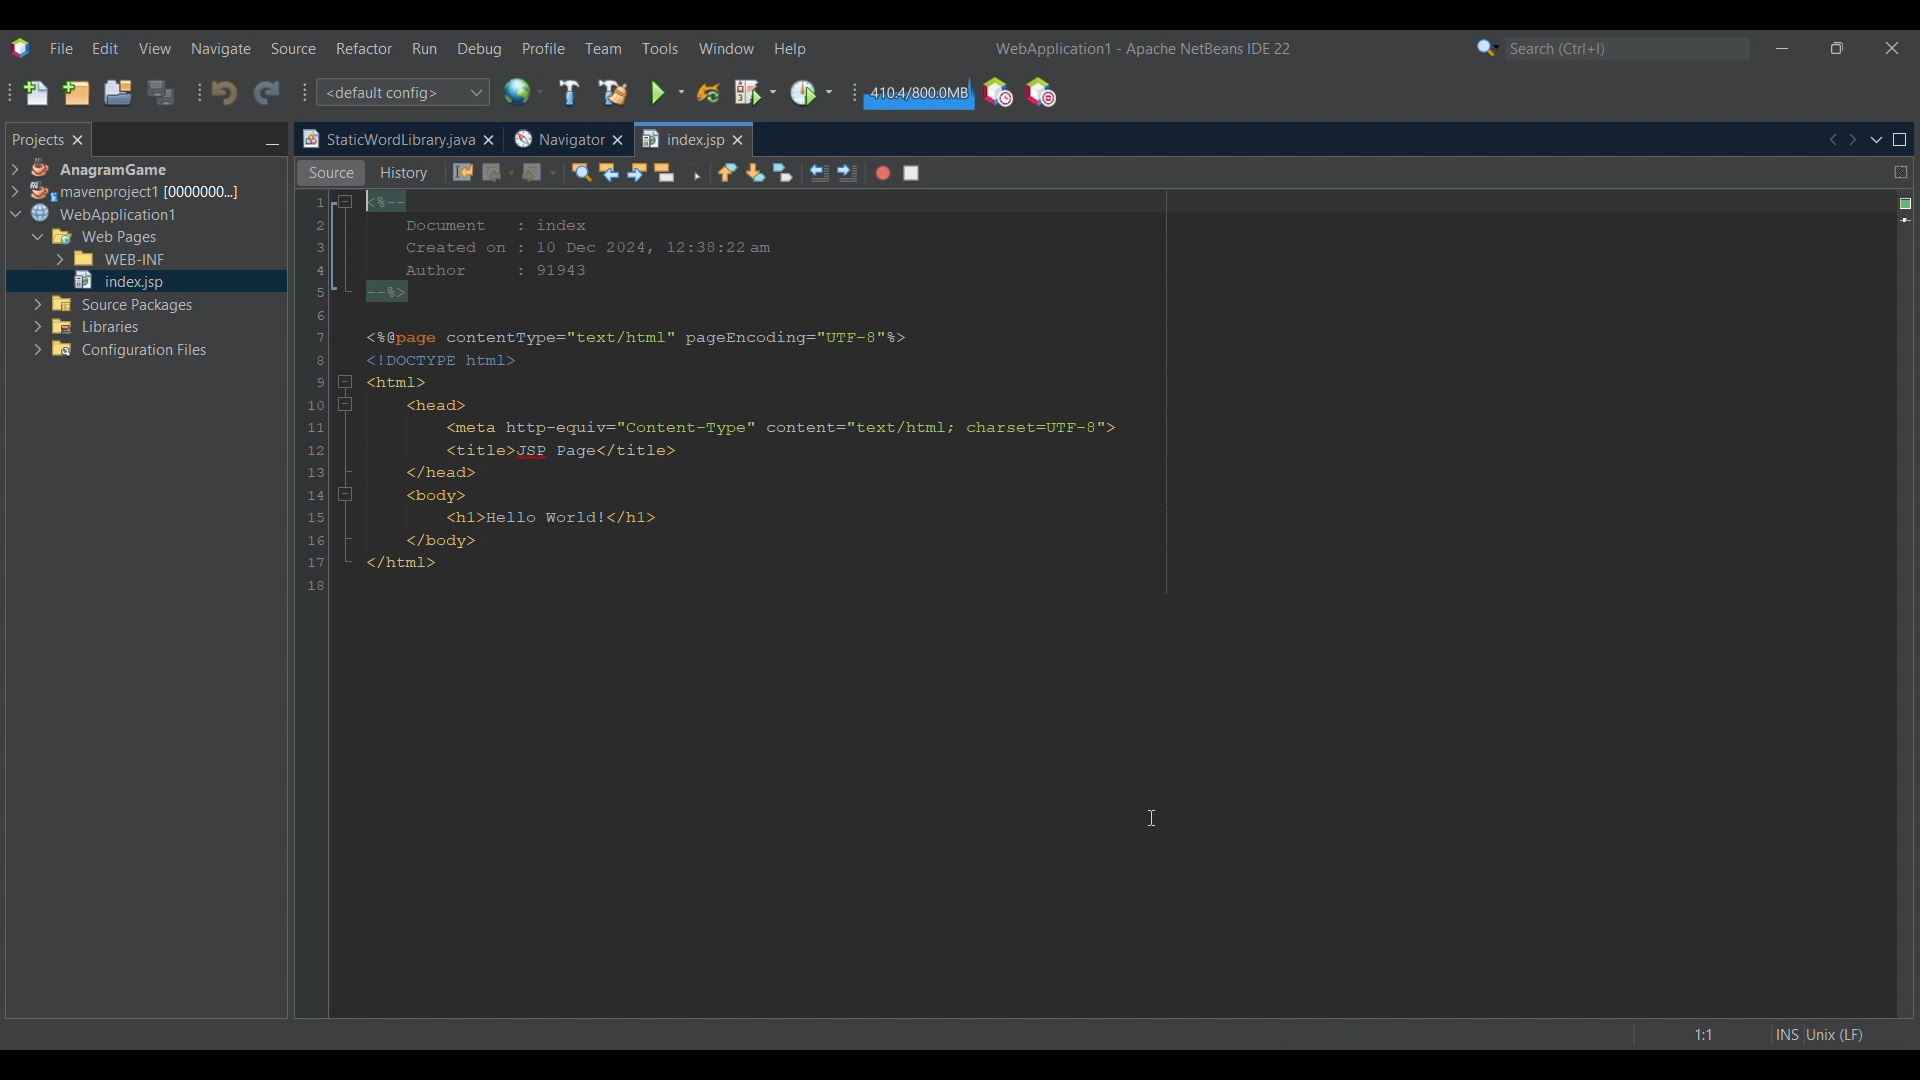 The width and height of the screenshot is (1920, 1080). Describe the element at coordinates (61, 48) in the screenshot. I see `File menu` at that location.